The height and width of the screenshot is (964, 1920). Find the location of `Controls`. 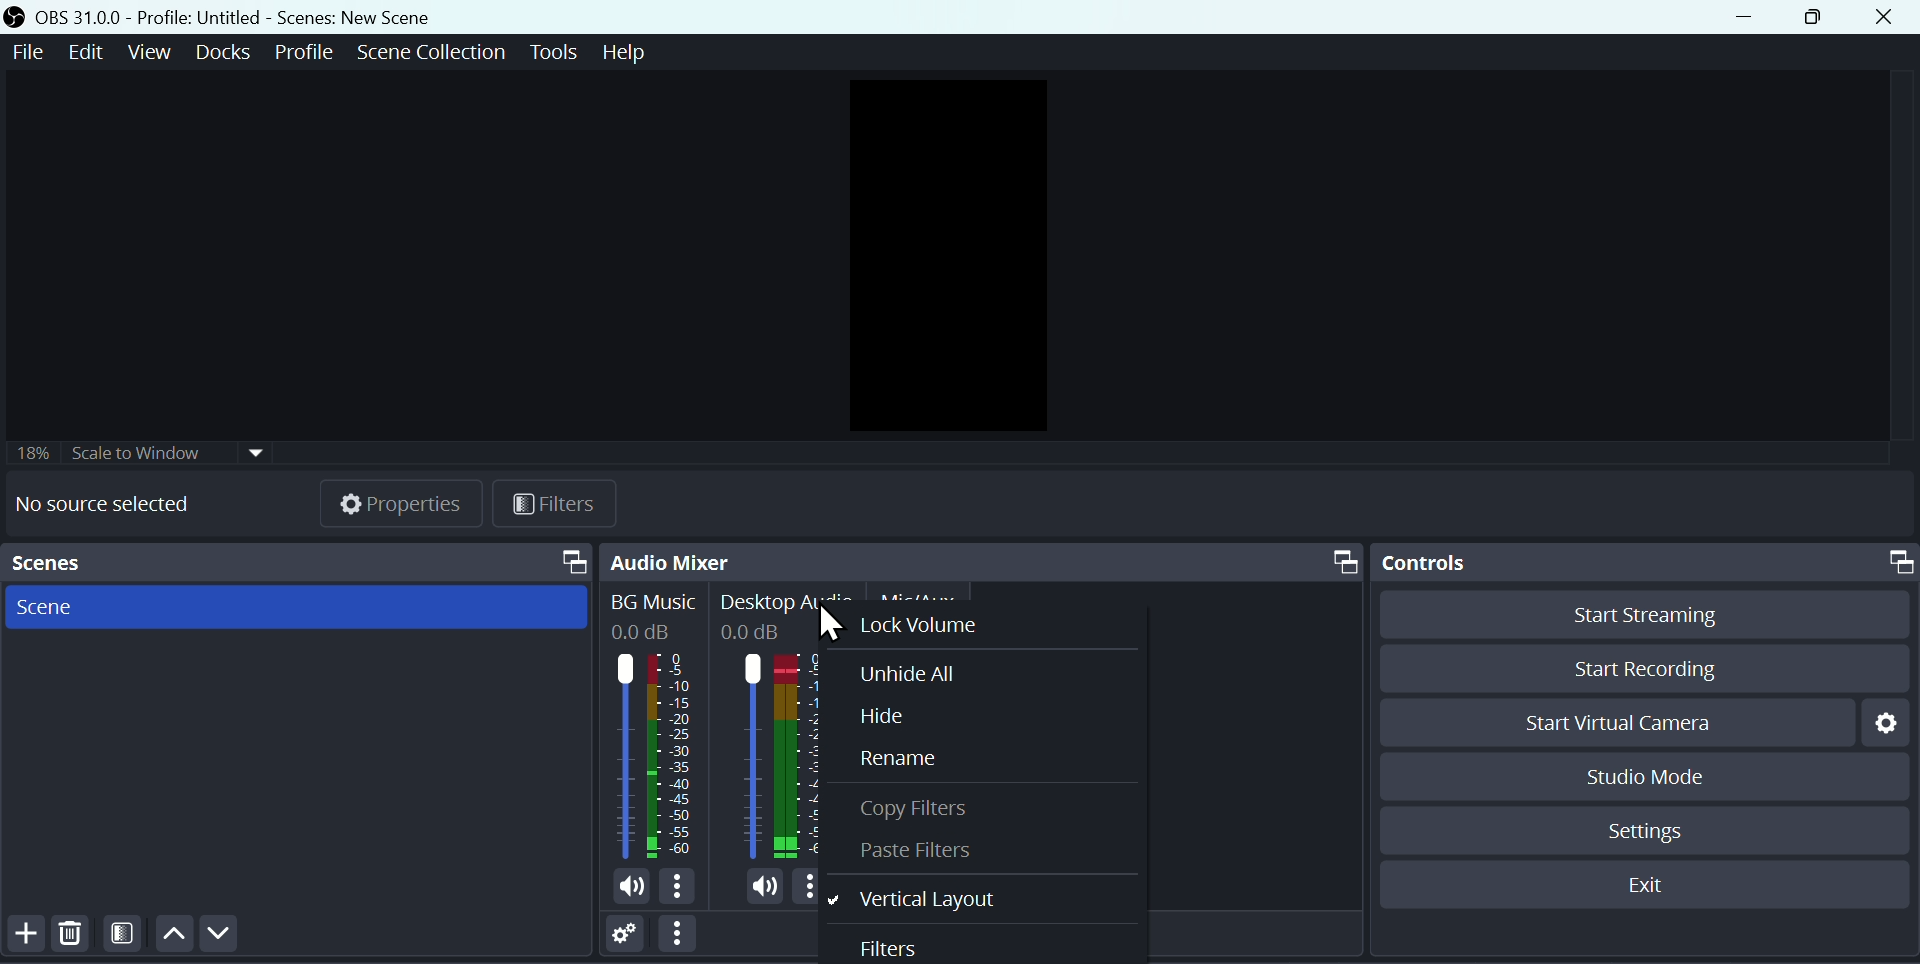

Controls is located at coordinates (1645, 564).